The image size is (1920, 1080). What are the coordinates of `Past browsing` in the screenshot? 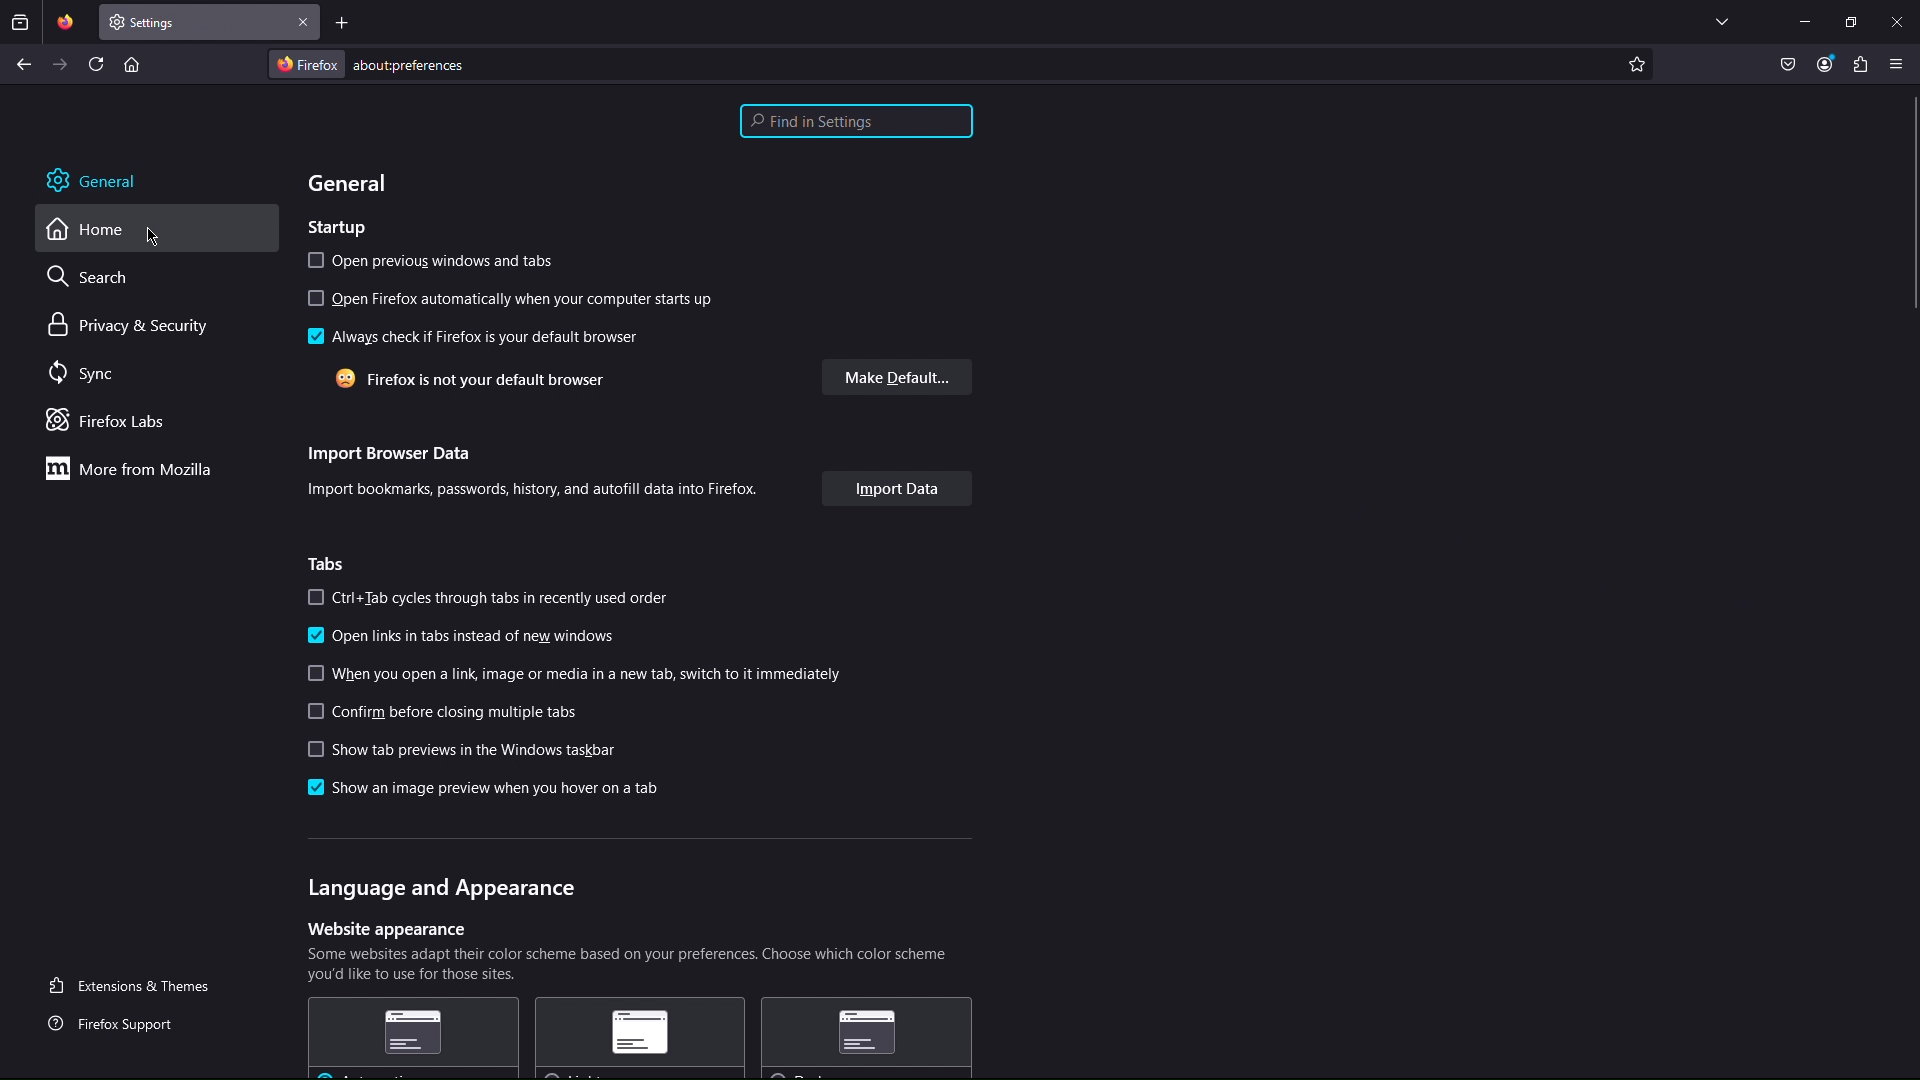 It's located at (20, 22).